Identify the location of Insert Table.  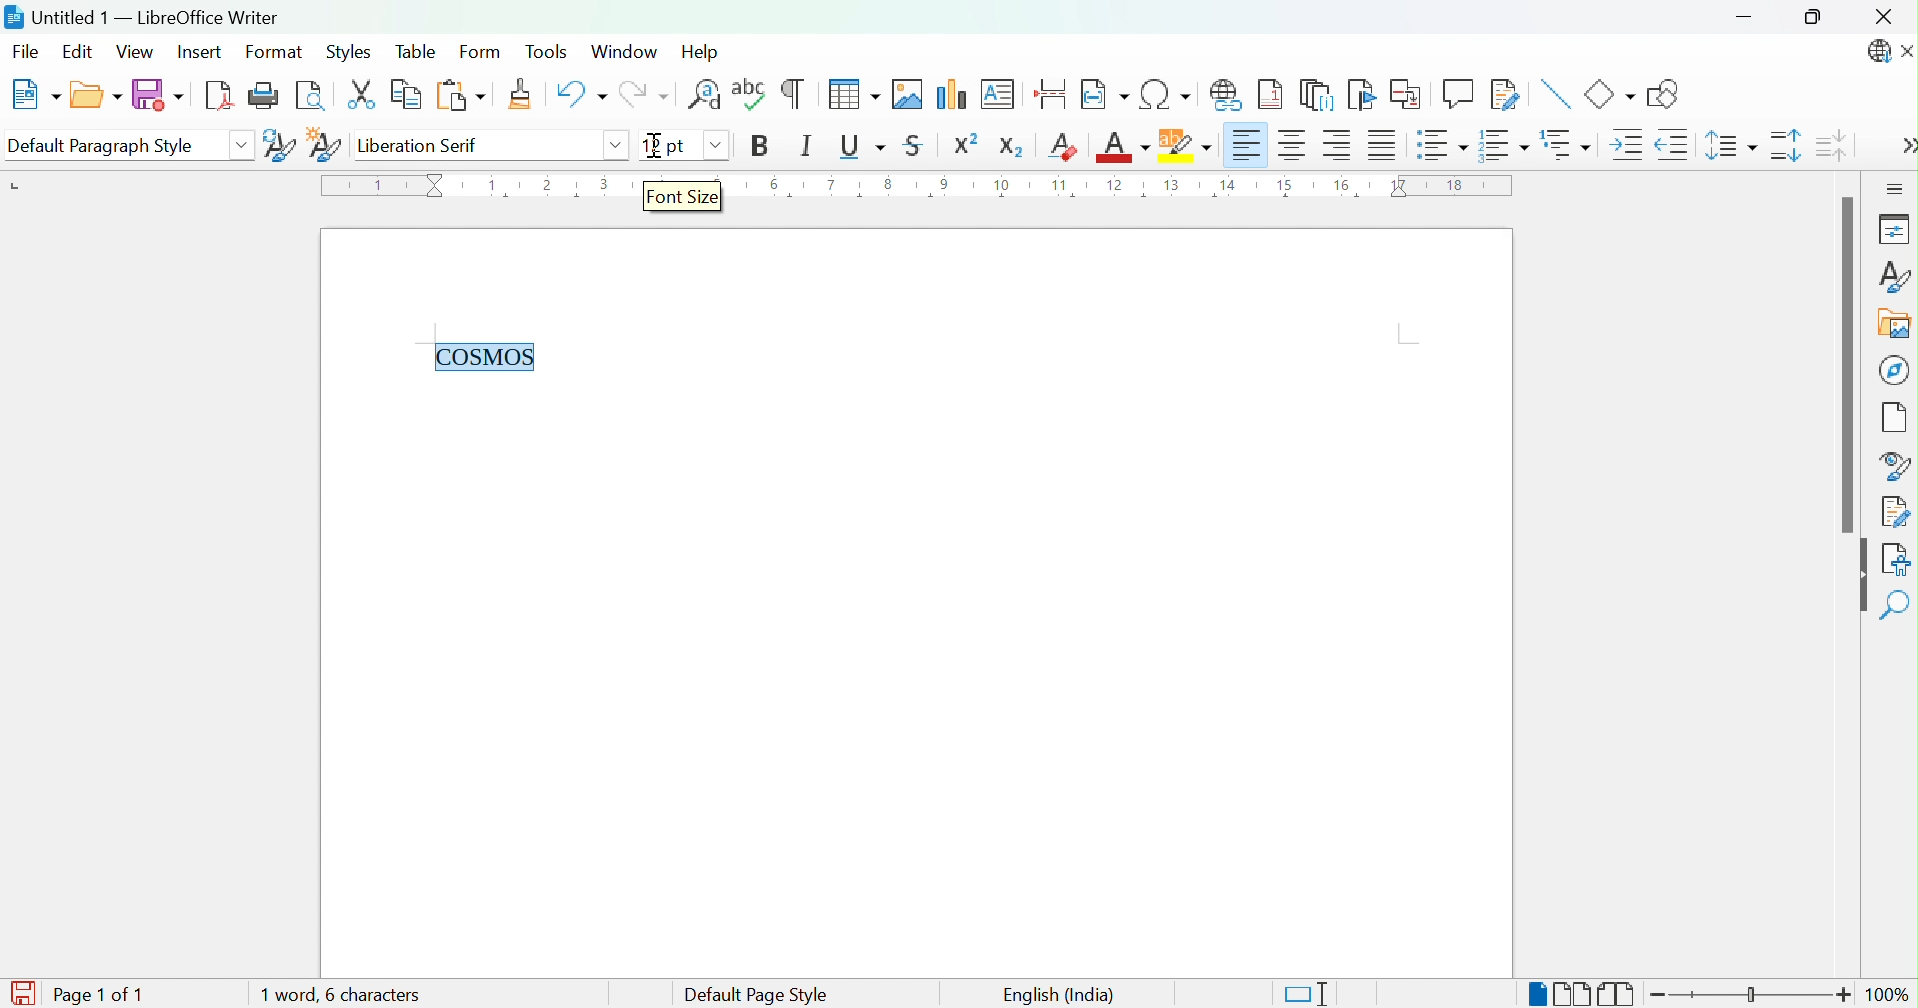
(849, 94).